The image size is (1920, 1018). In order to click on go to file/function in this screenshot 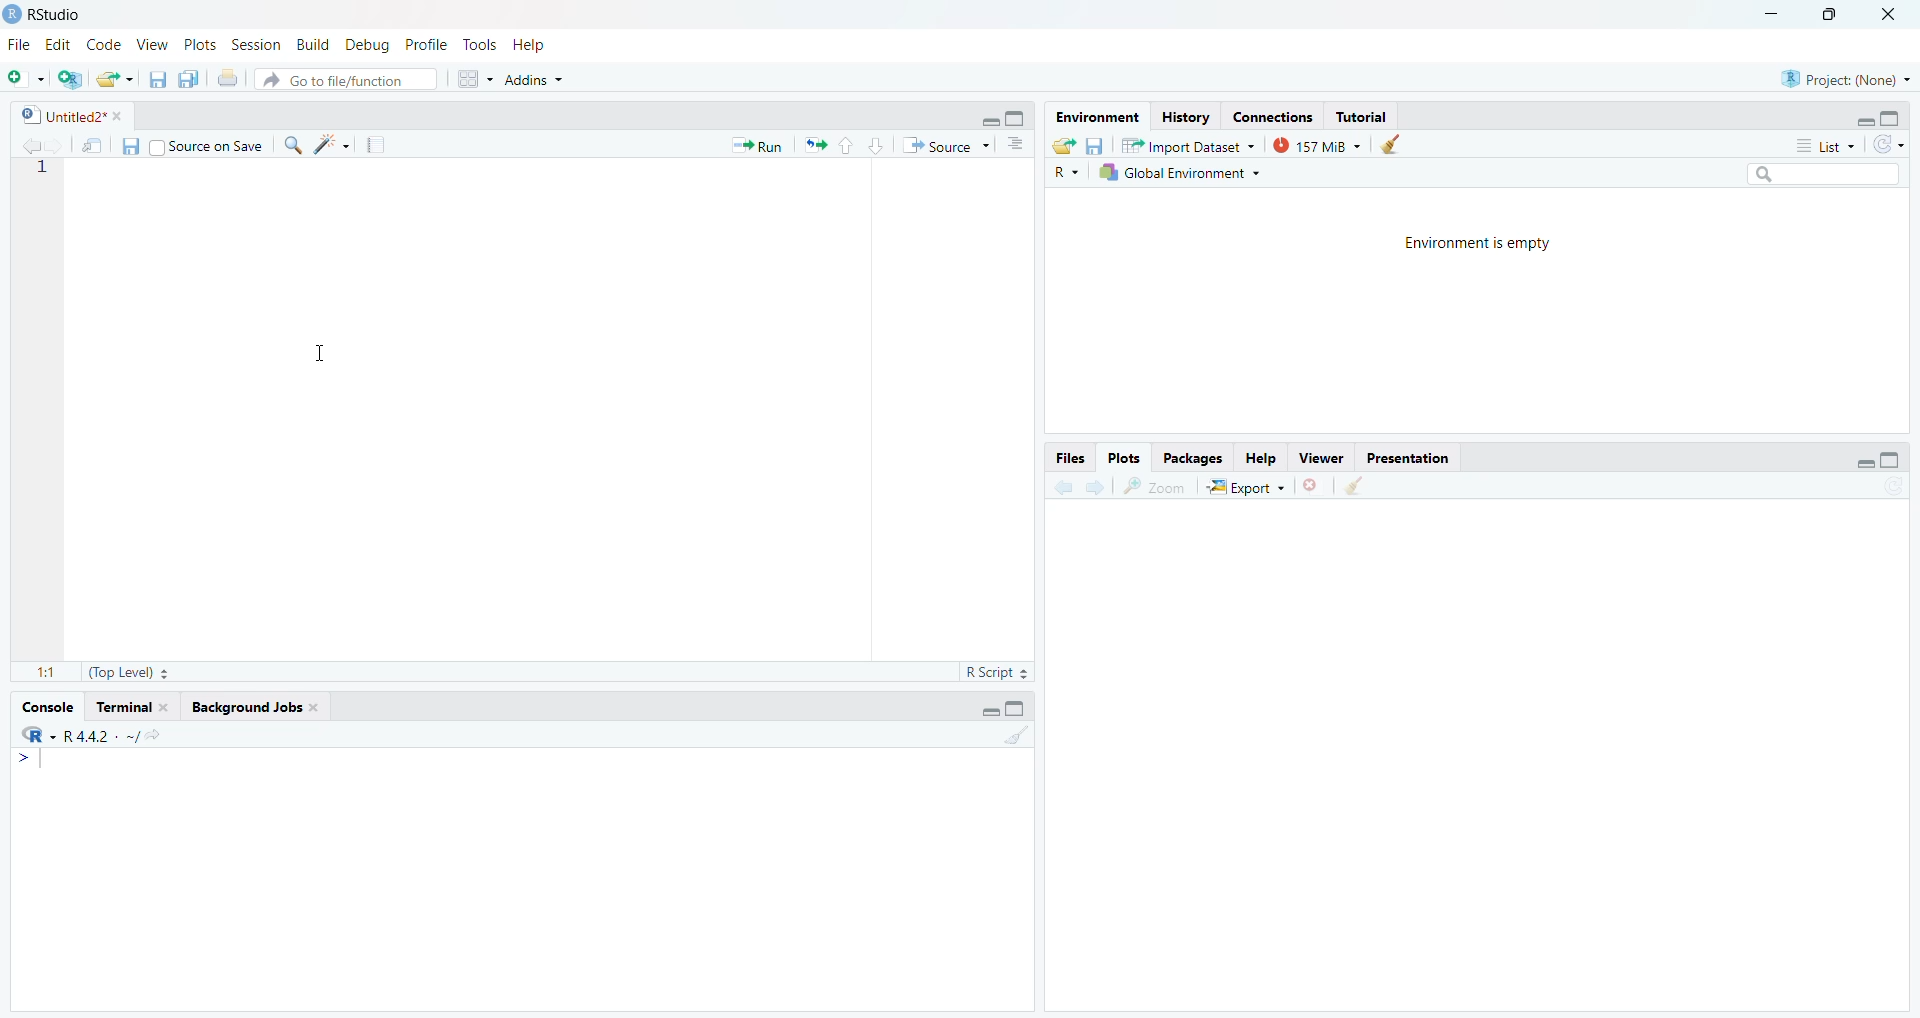, I will do `click(347, 81)`.